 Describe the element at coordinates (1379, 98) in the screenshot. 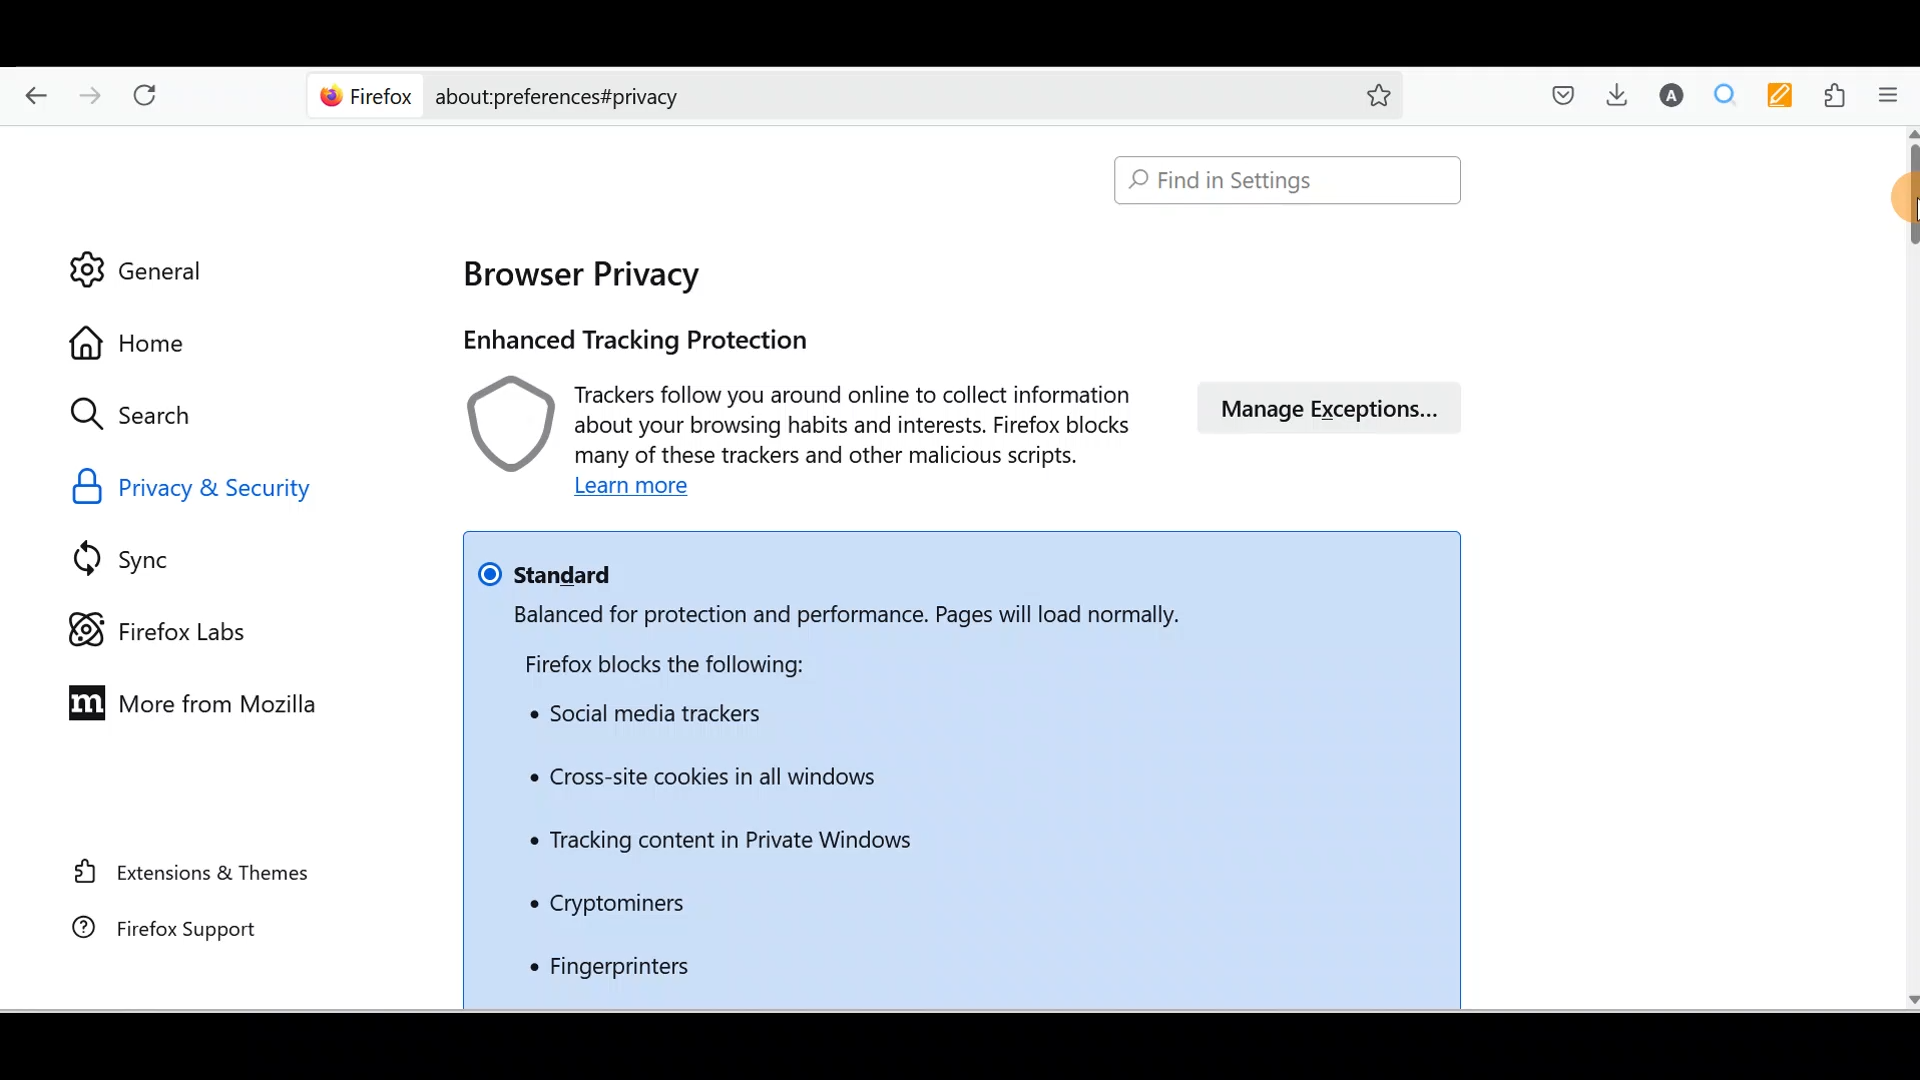

I see `add to favorites` at that location.